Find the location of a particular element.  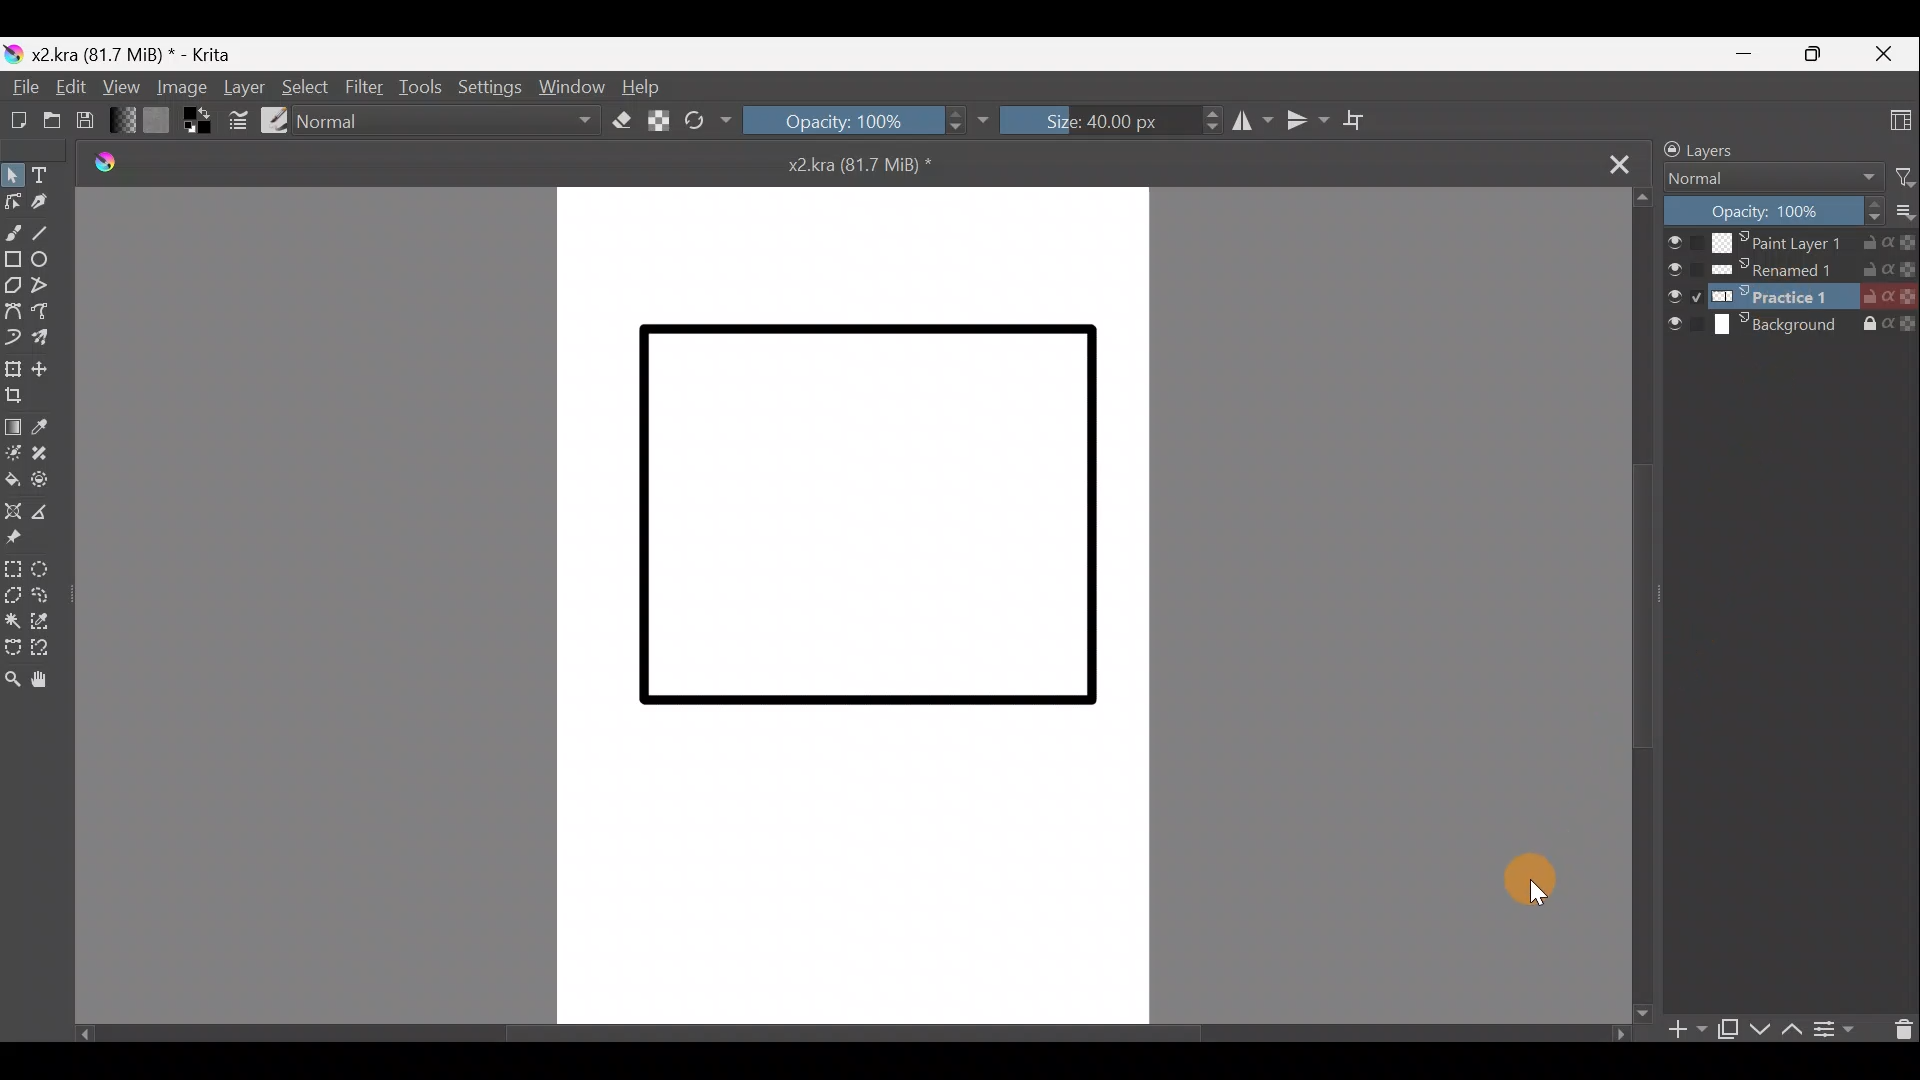

Edit brush settings is located at coordinates (236, 124).